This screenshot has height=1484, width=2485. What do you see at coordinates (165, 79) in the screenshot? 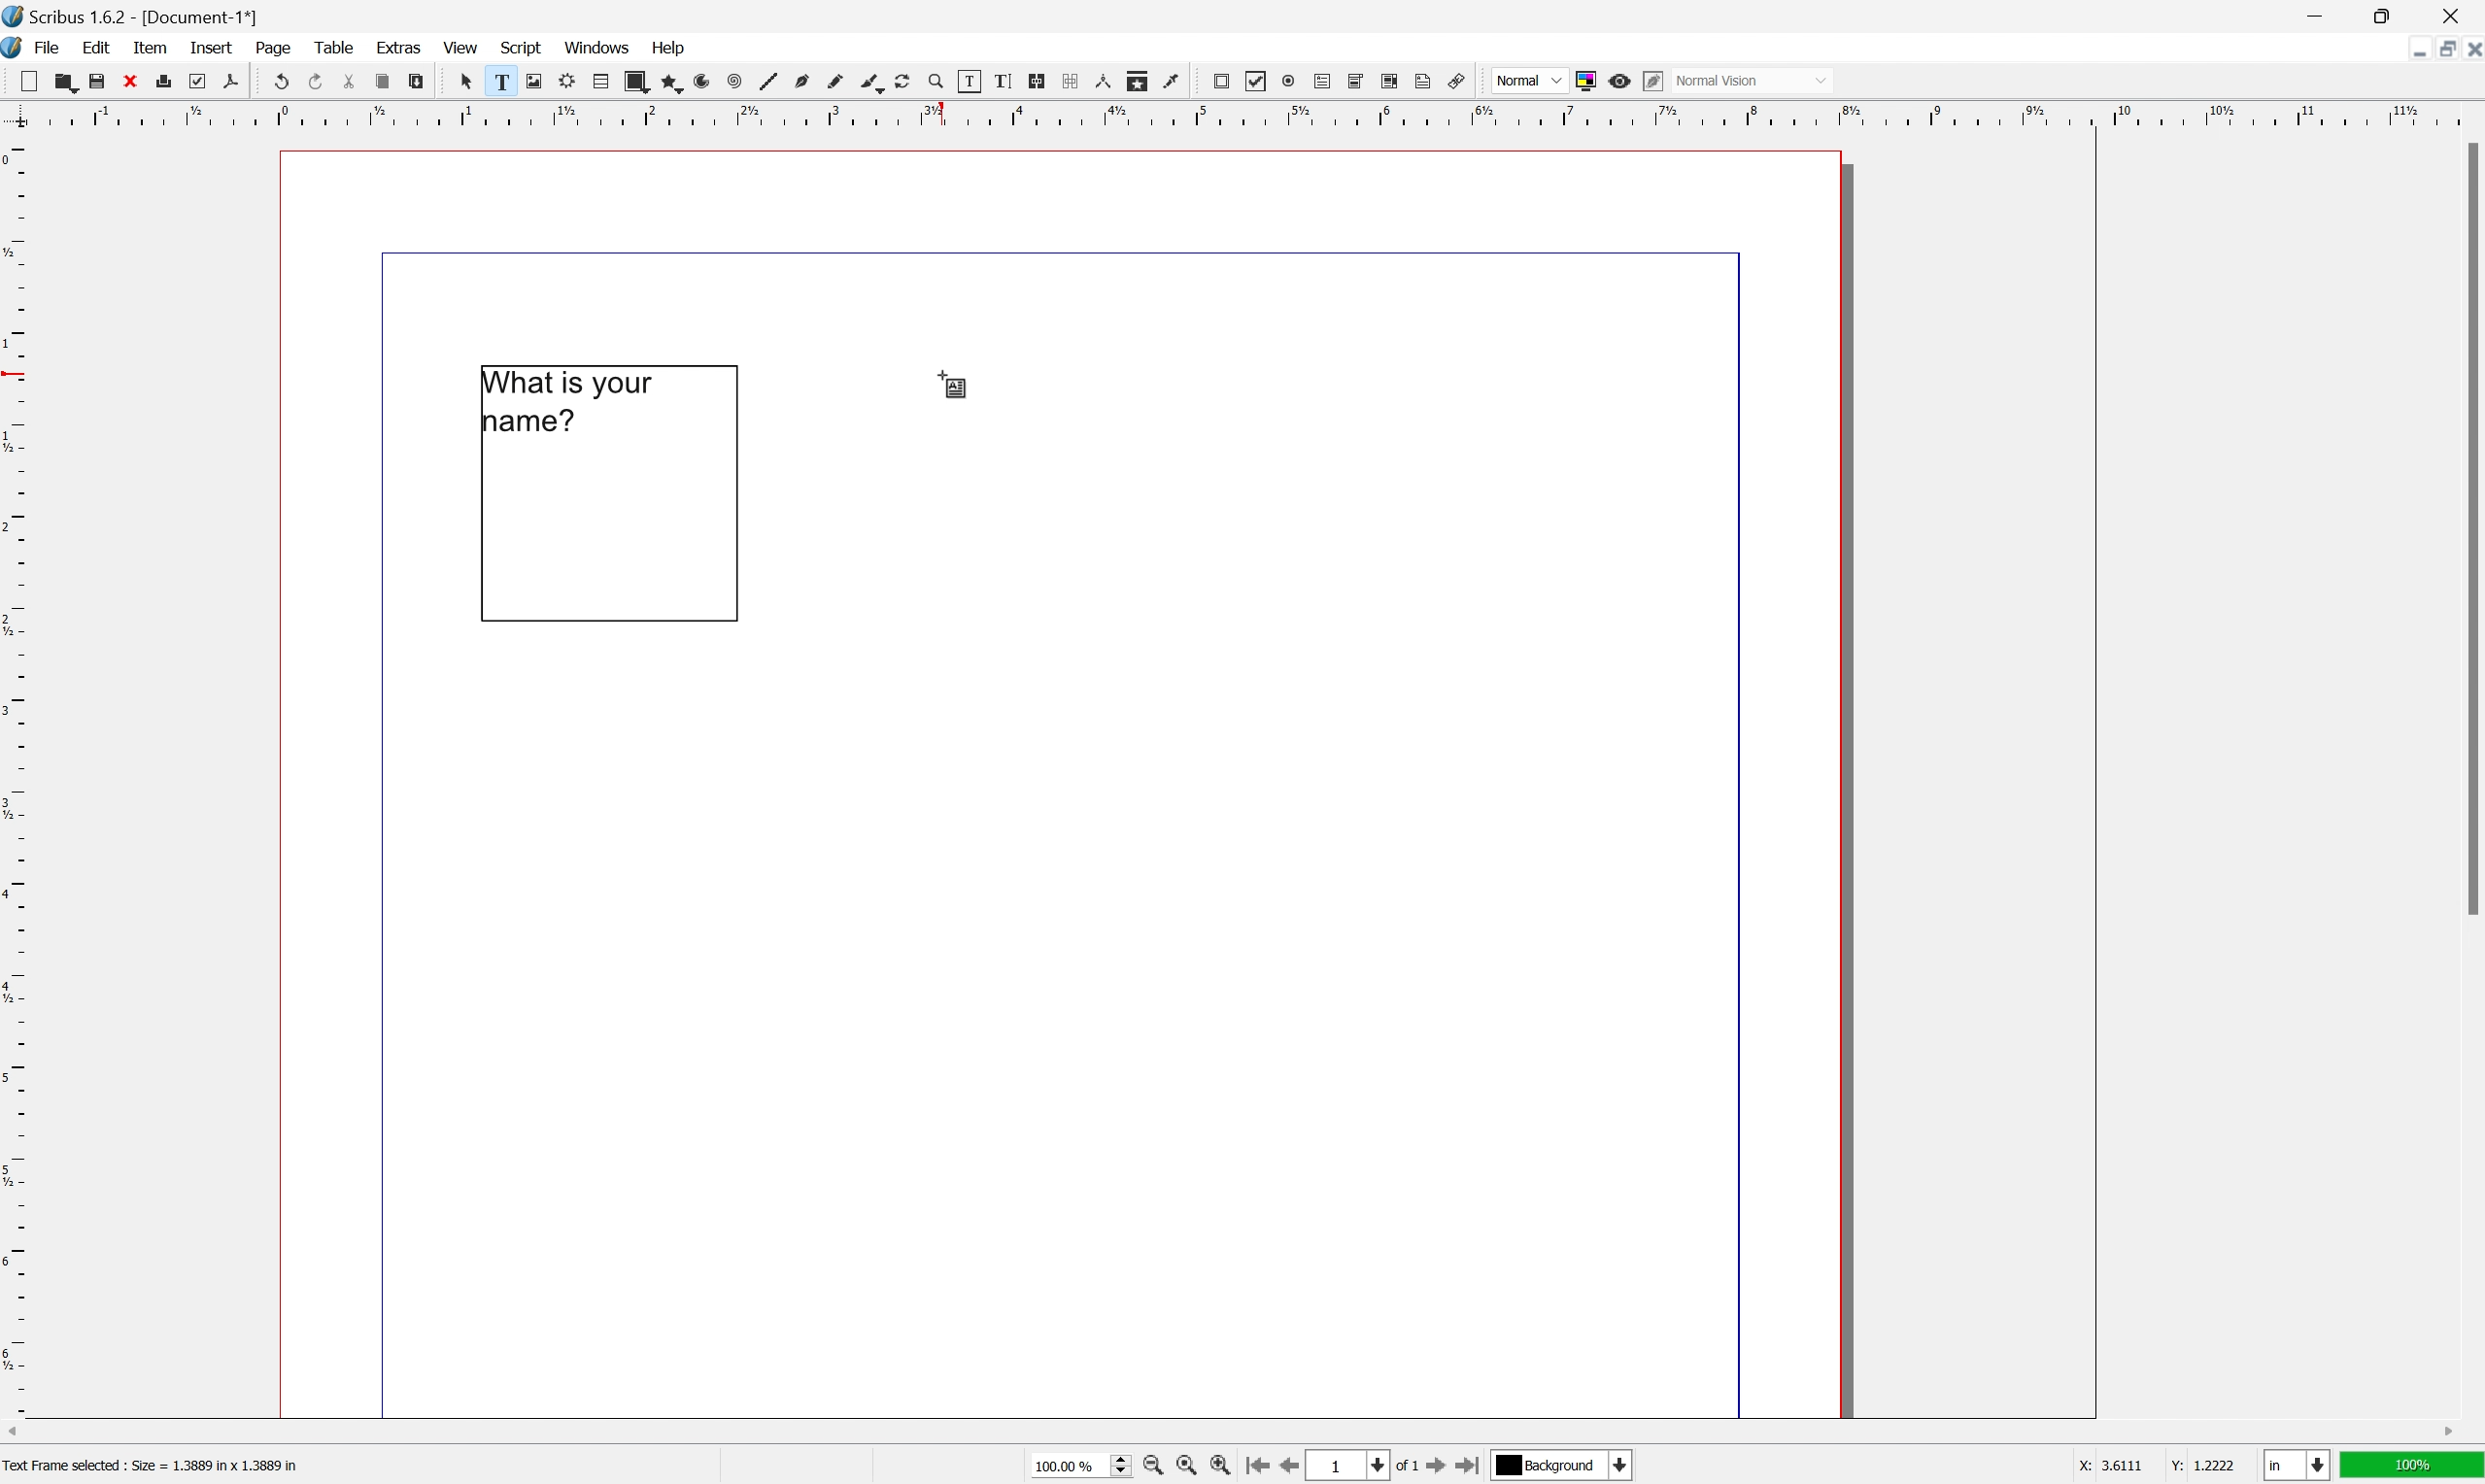
I see `print` at bounding box center [165, 79].